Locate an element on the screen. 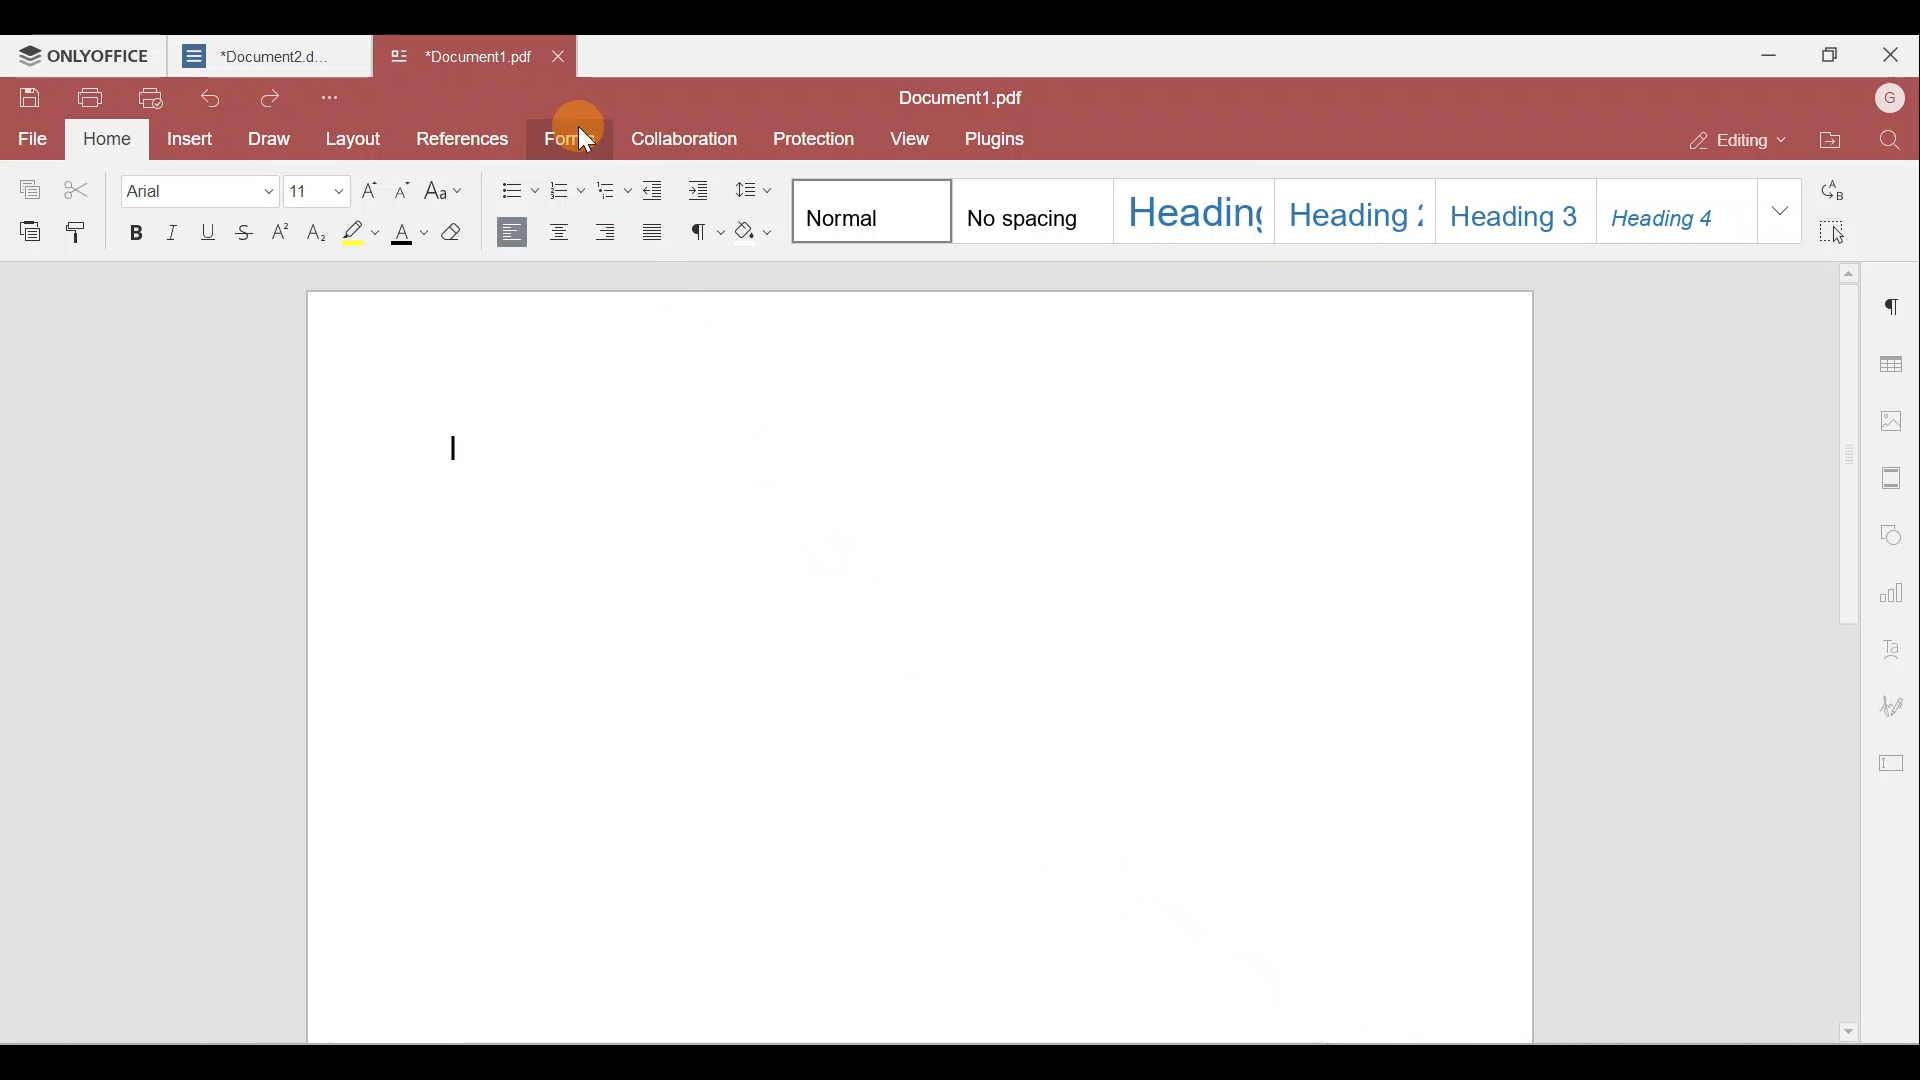 The image size is (1920, 1080). Heading is located at coordinates (1193, 211).